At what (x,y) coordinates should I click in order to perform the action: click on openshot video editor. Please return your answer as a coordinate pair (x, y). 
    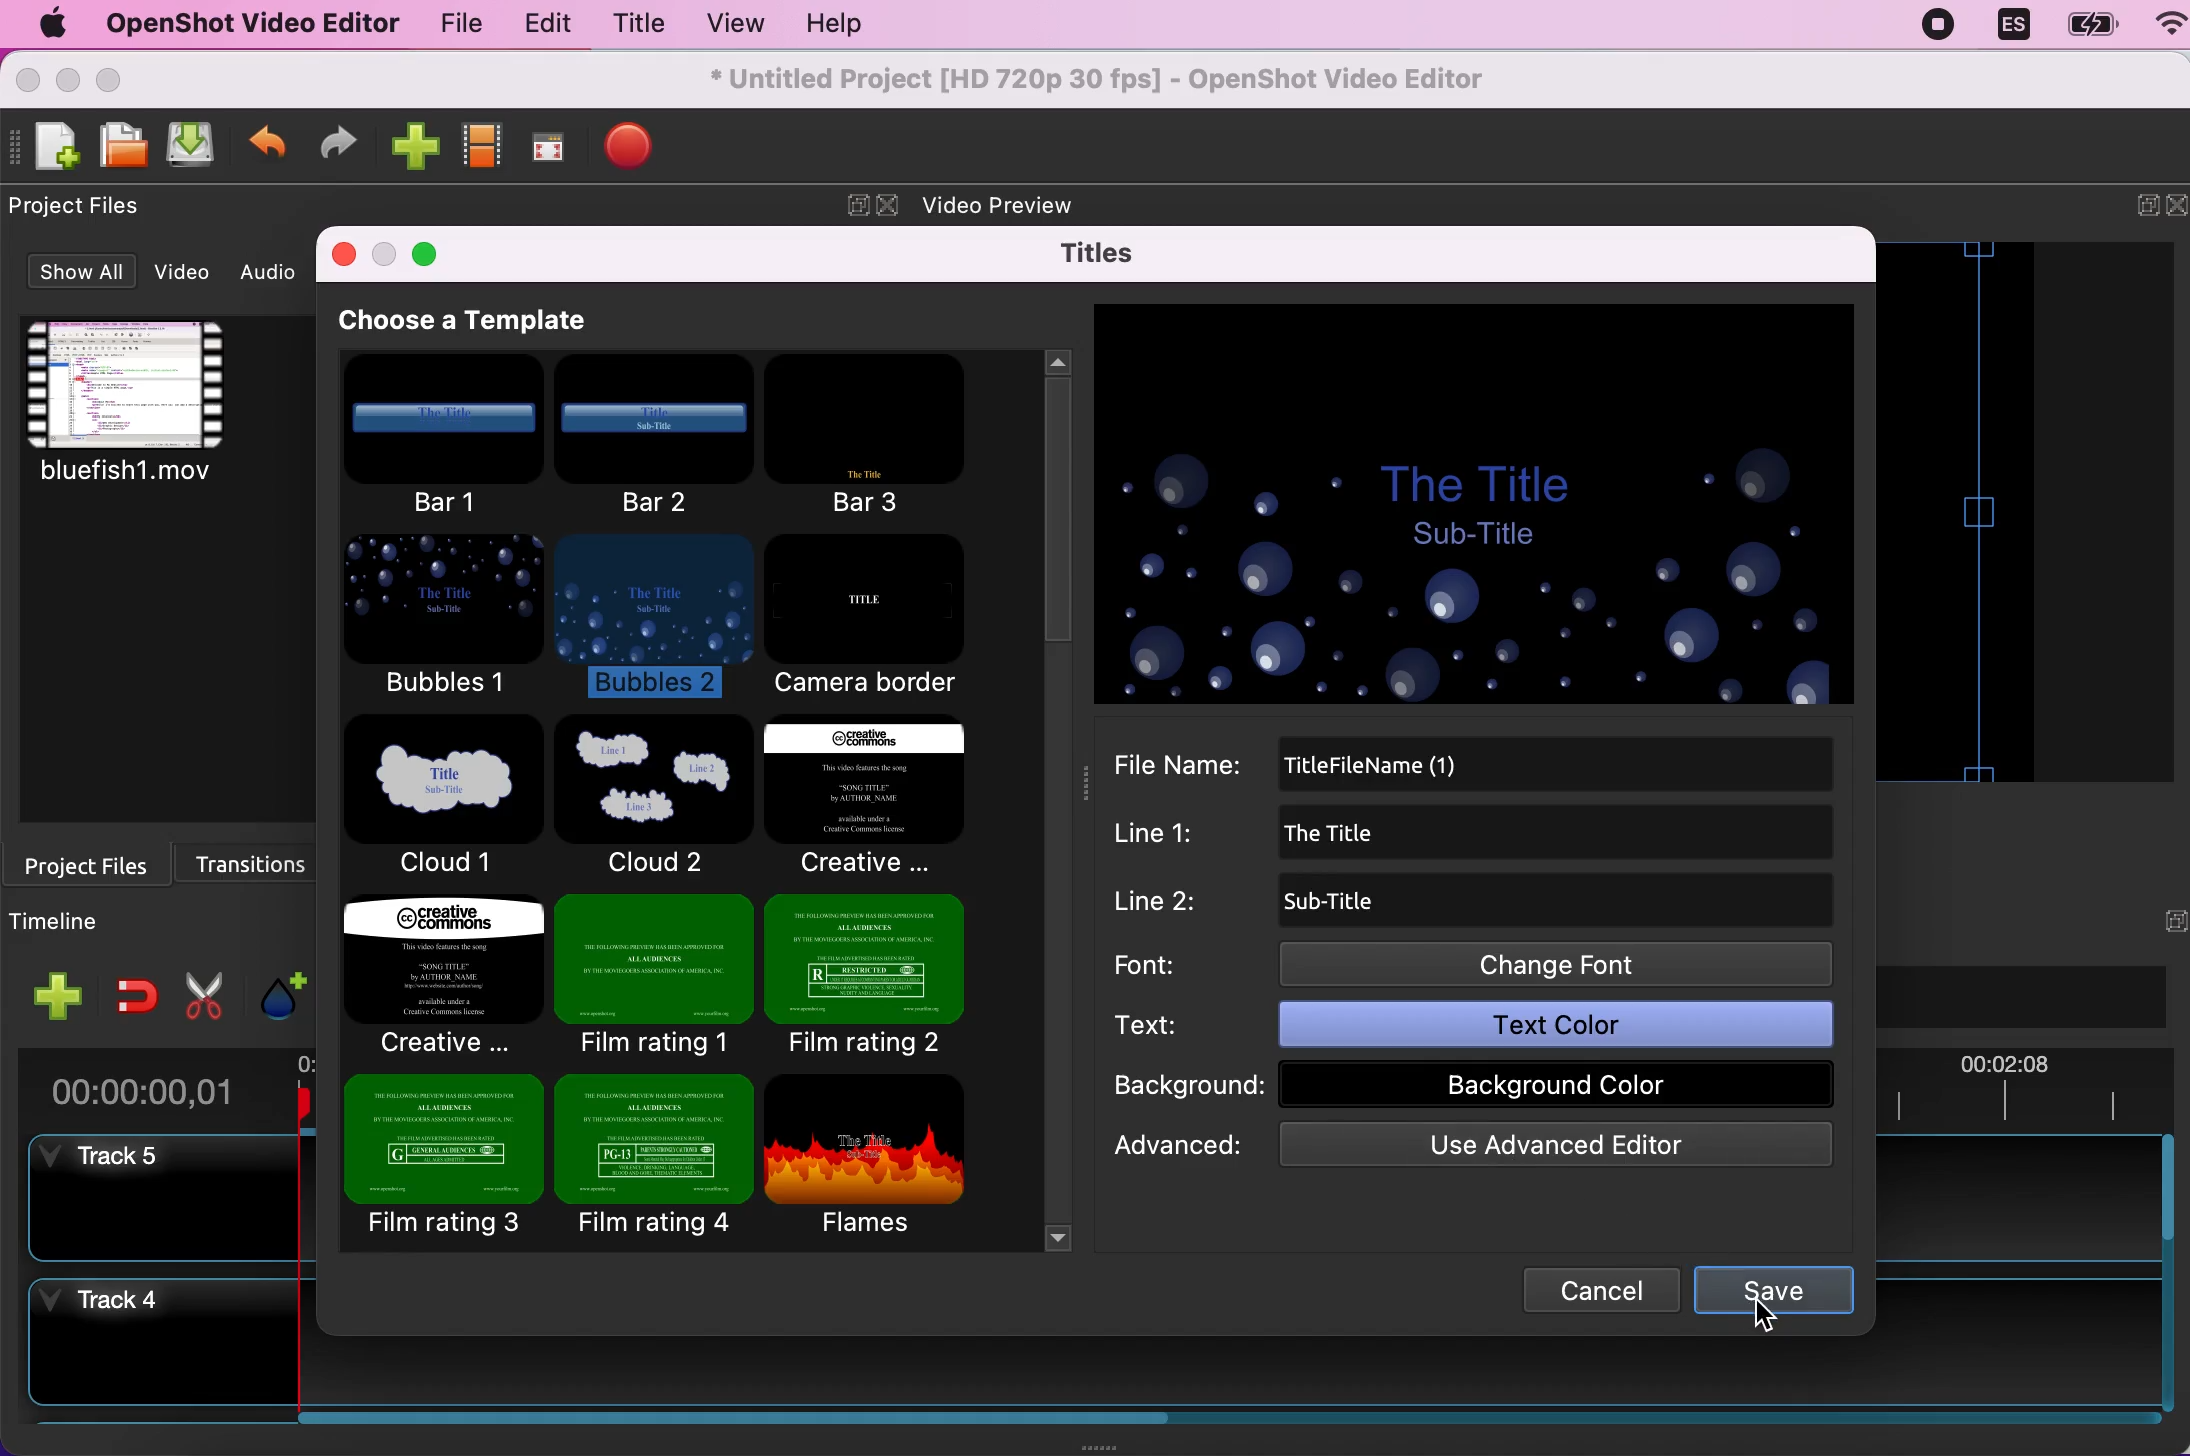
    Looking at the image, I should click on (242, 23).